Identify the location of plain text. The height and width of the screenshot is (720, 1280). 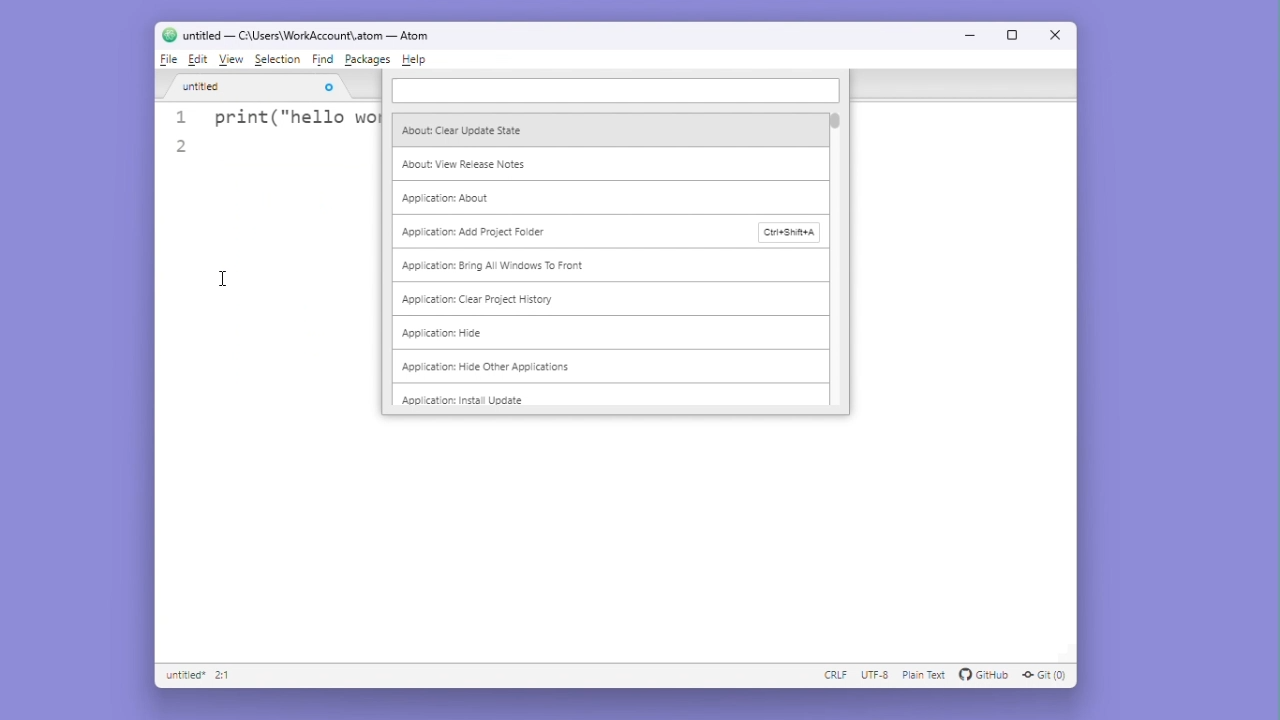
(922, 676).